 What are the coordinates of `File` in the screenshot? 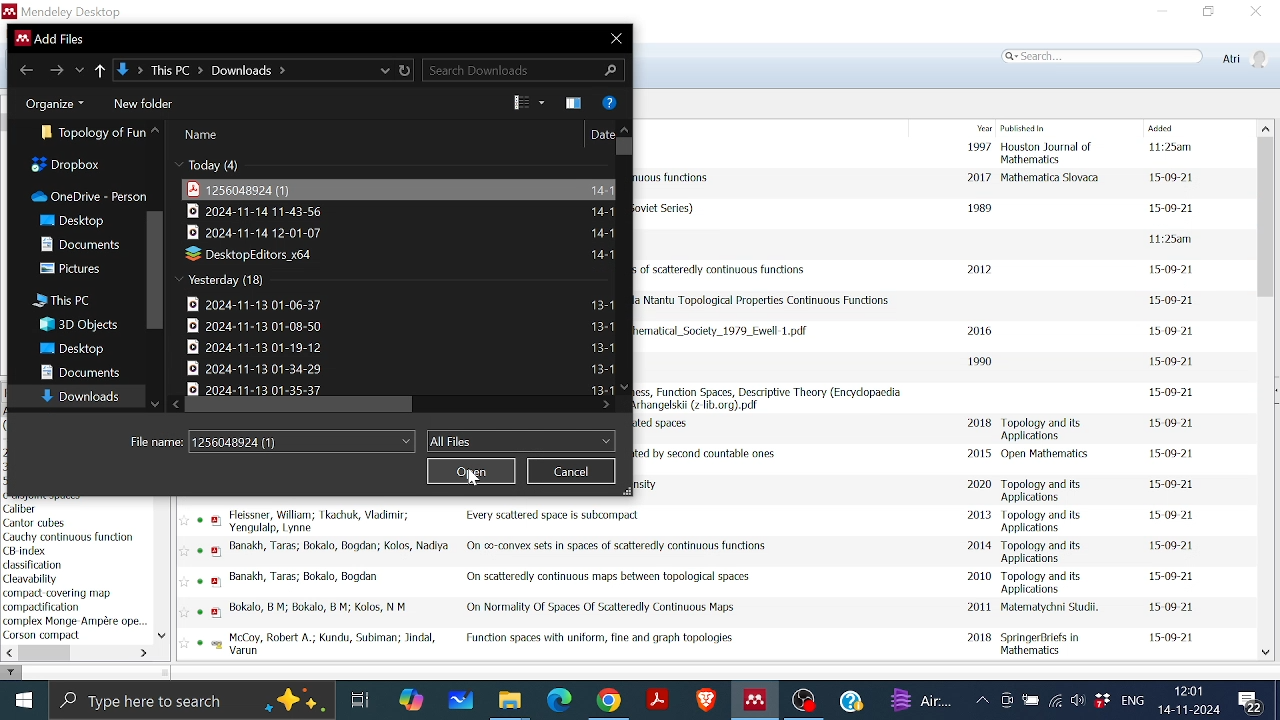 It's located at (240, 190).